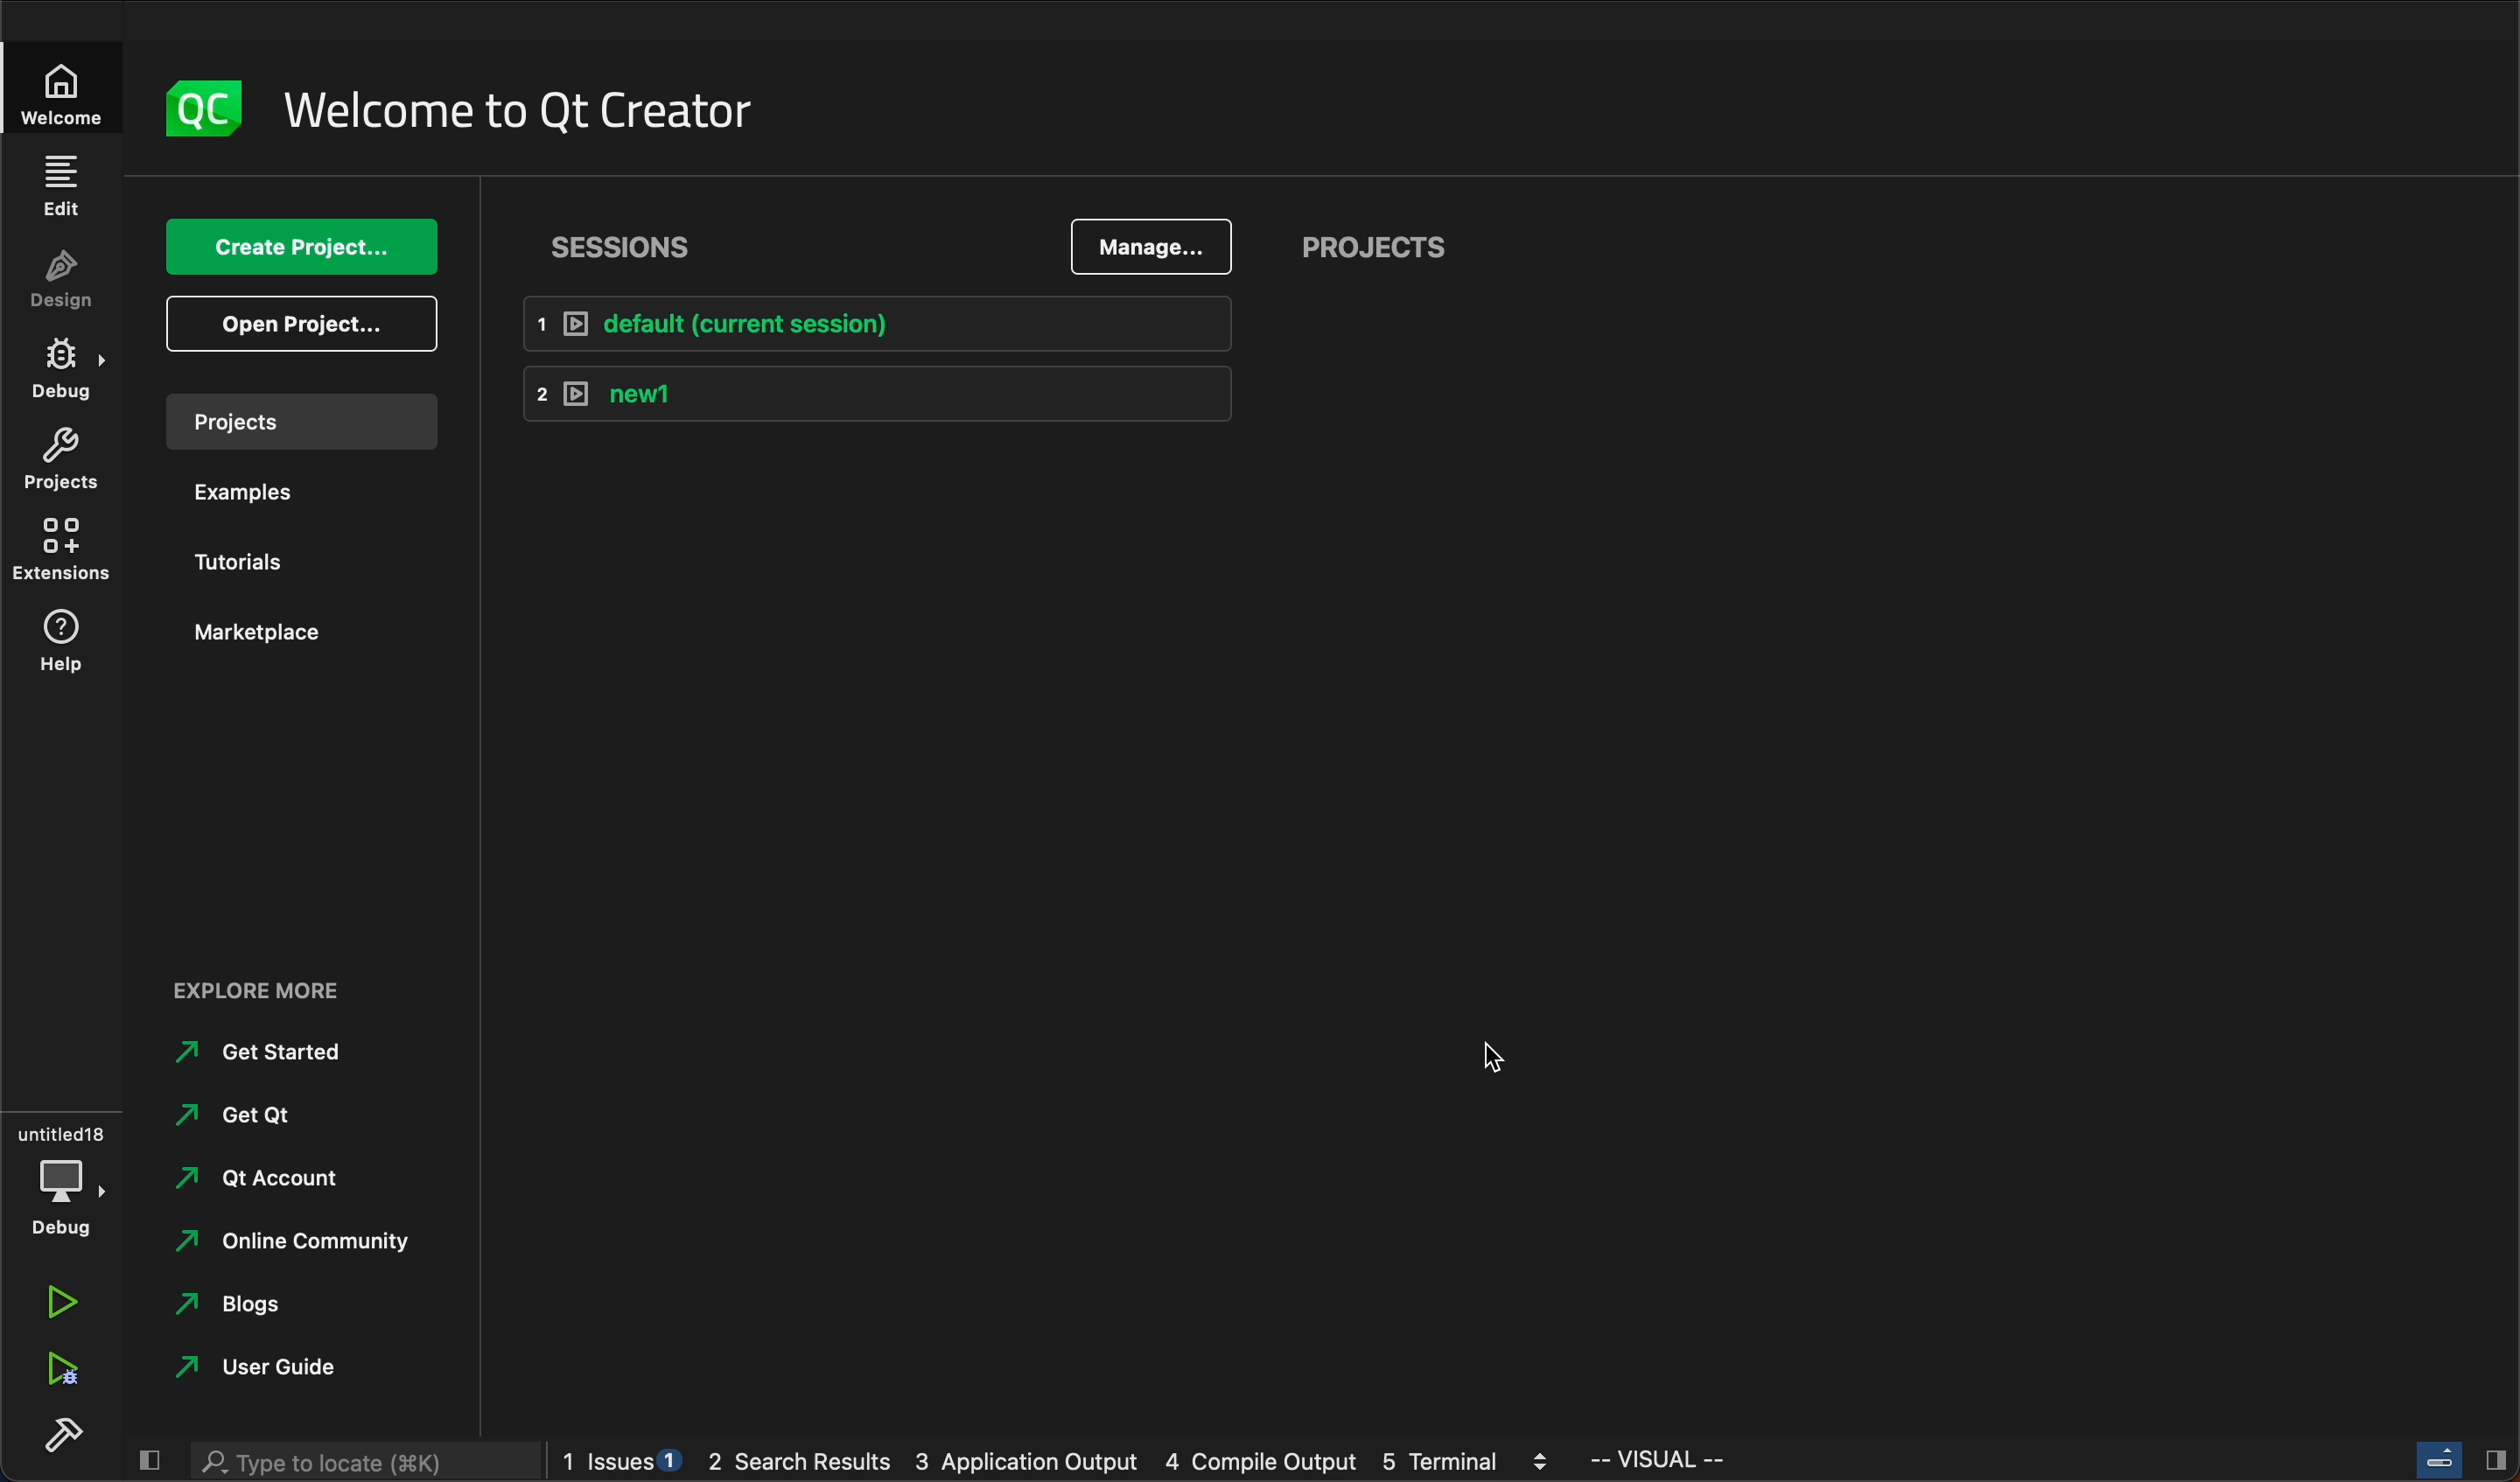  What do you see at coordinates (270, 1052) in the screenshot?
I see `get started` at bounding box center [270, 1052].